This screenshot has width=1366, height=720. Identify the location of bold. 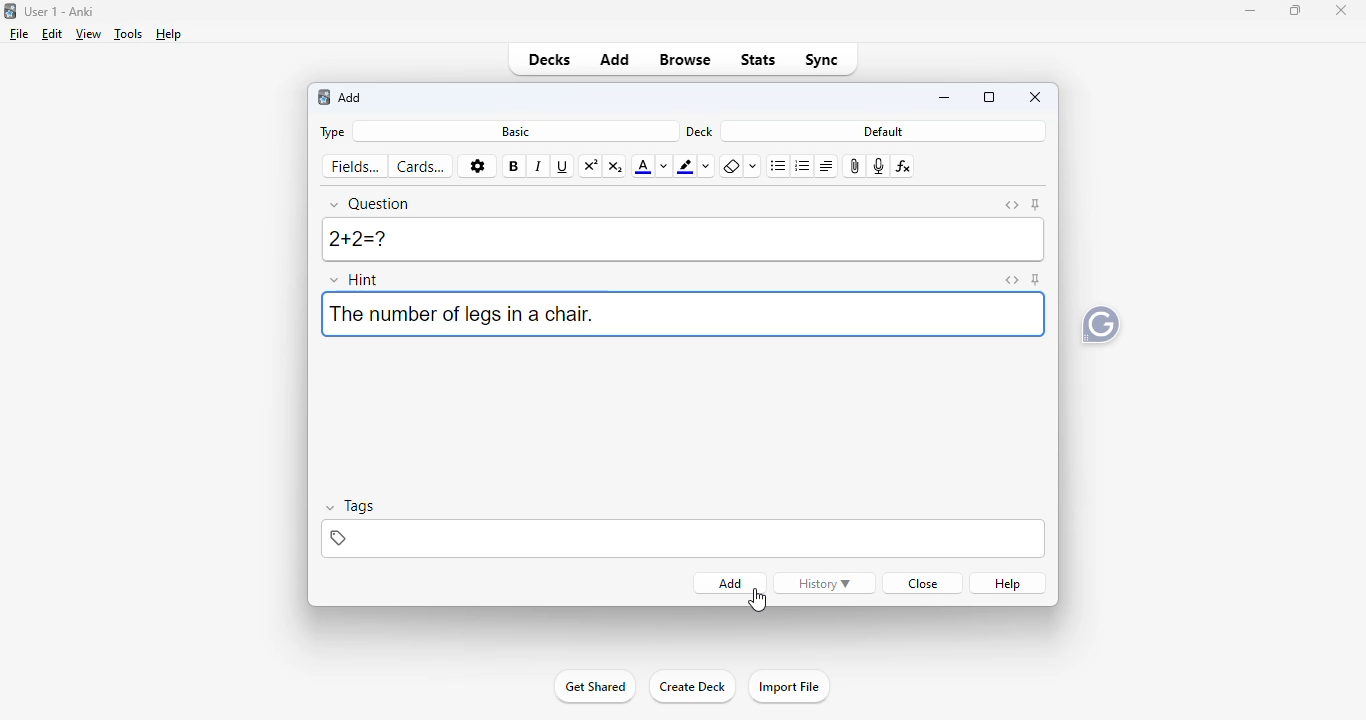
(513, 167).